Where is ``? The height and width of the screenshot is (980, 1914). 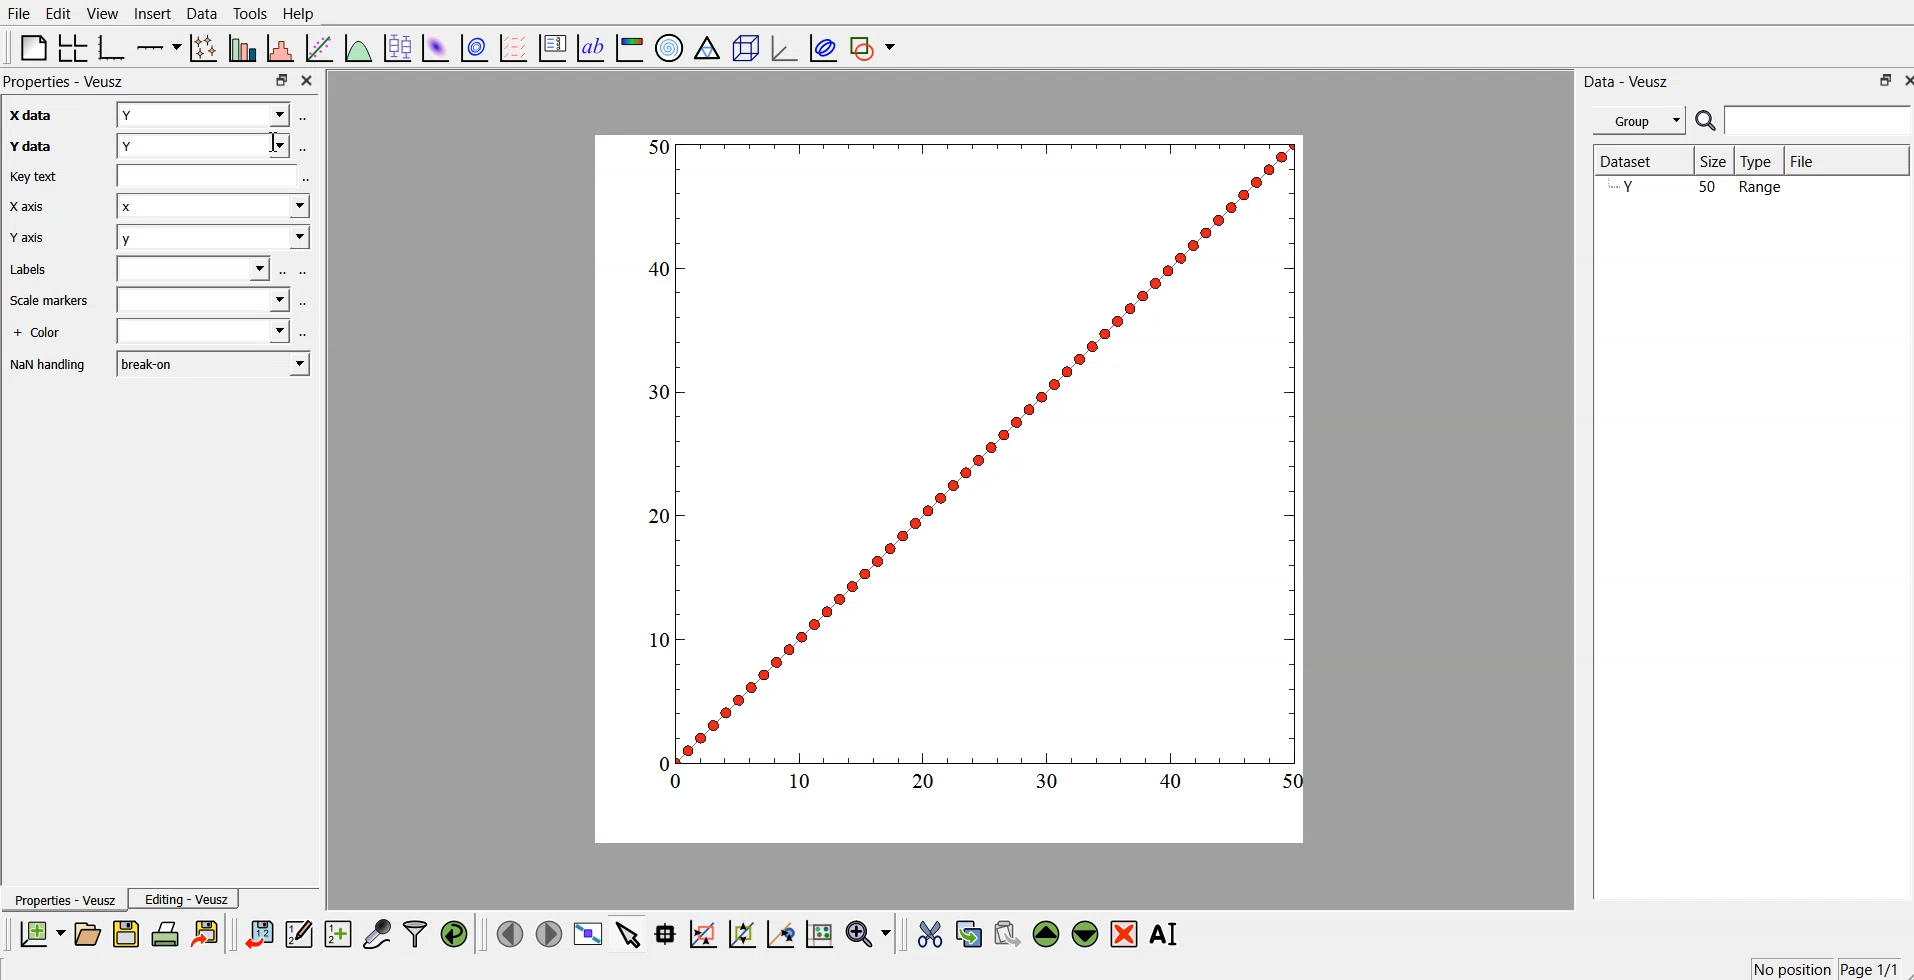  is located at coordinates (50, 366).